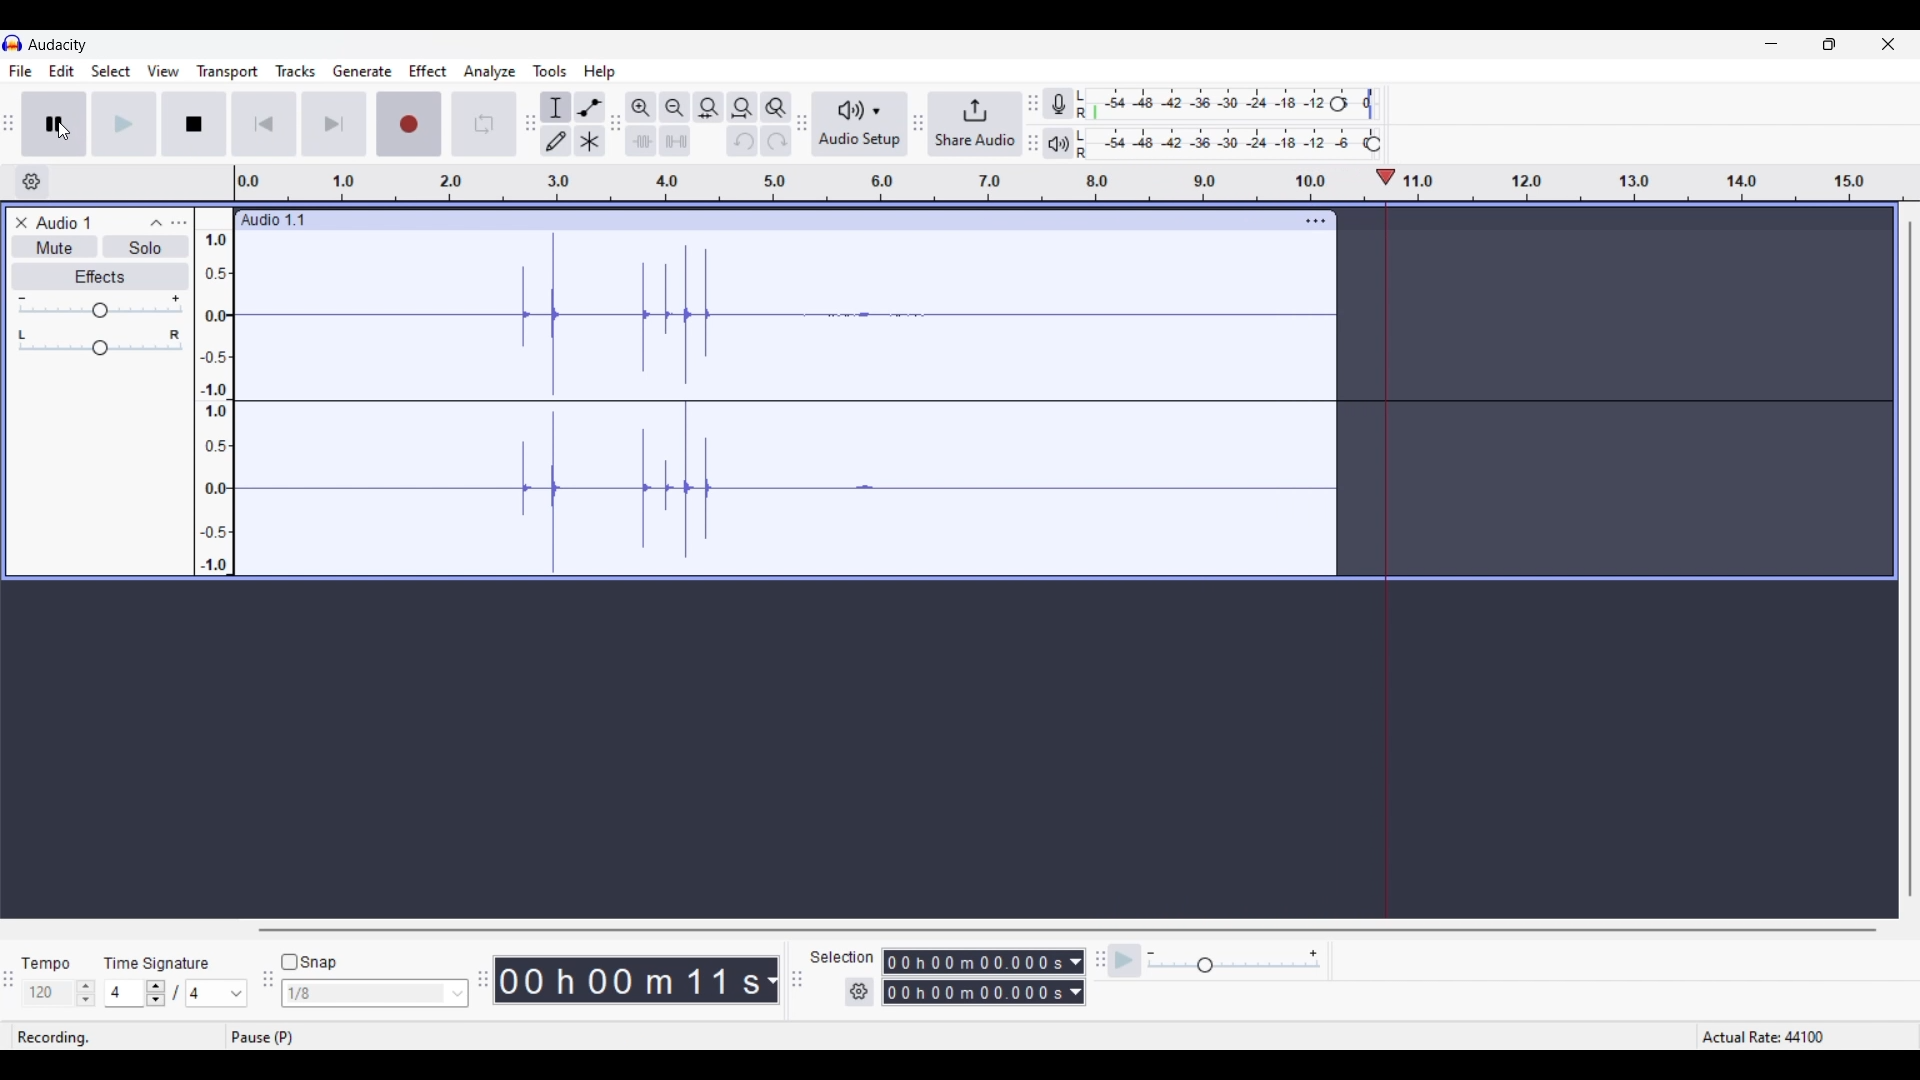 Image resolution: width=1920 pixels, height=1080 pixels. I want to click on Show interface in a smaller tab, so click(1830, 43).